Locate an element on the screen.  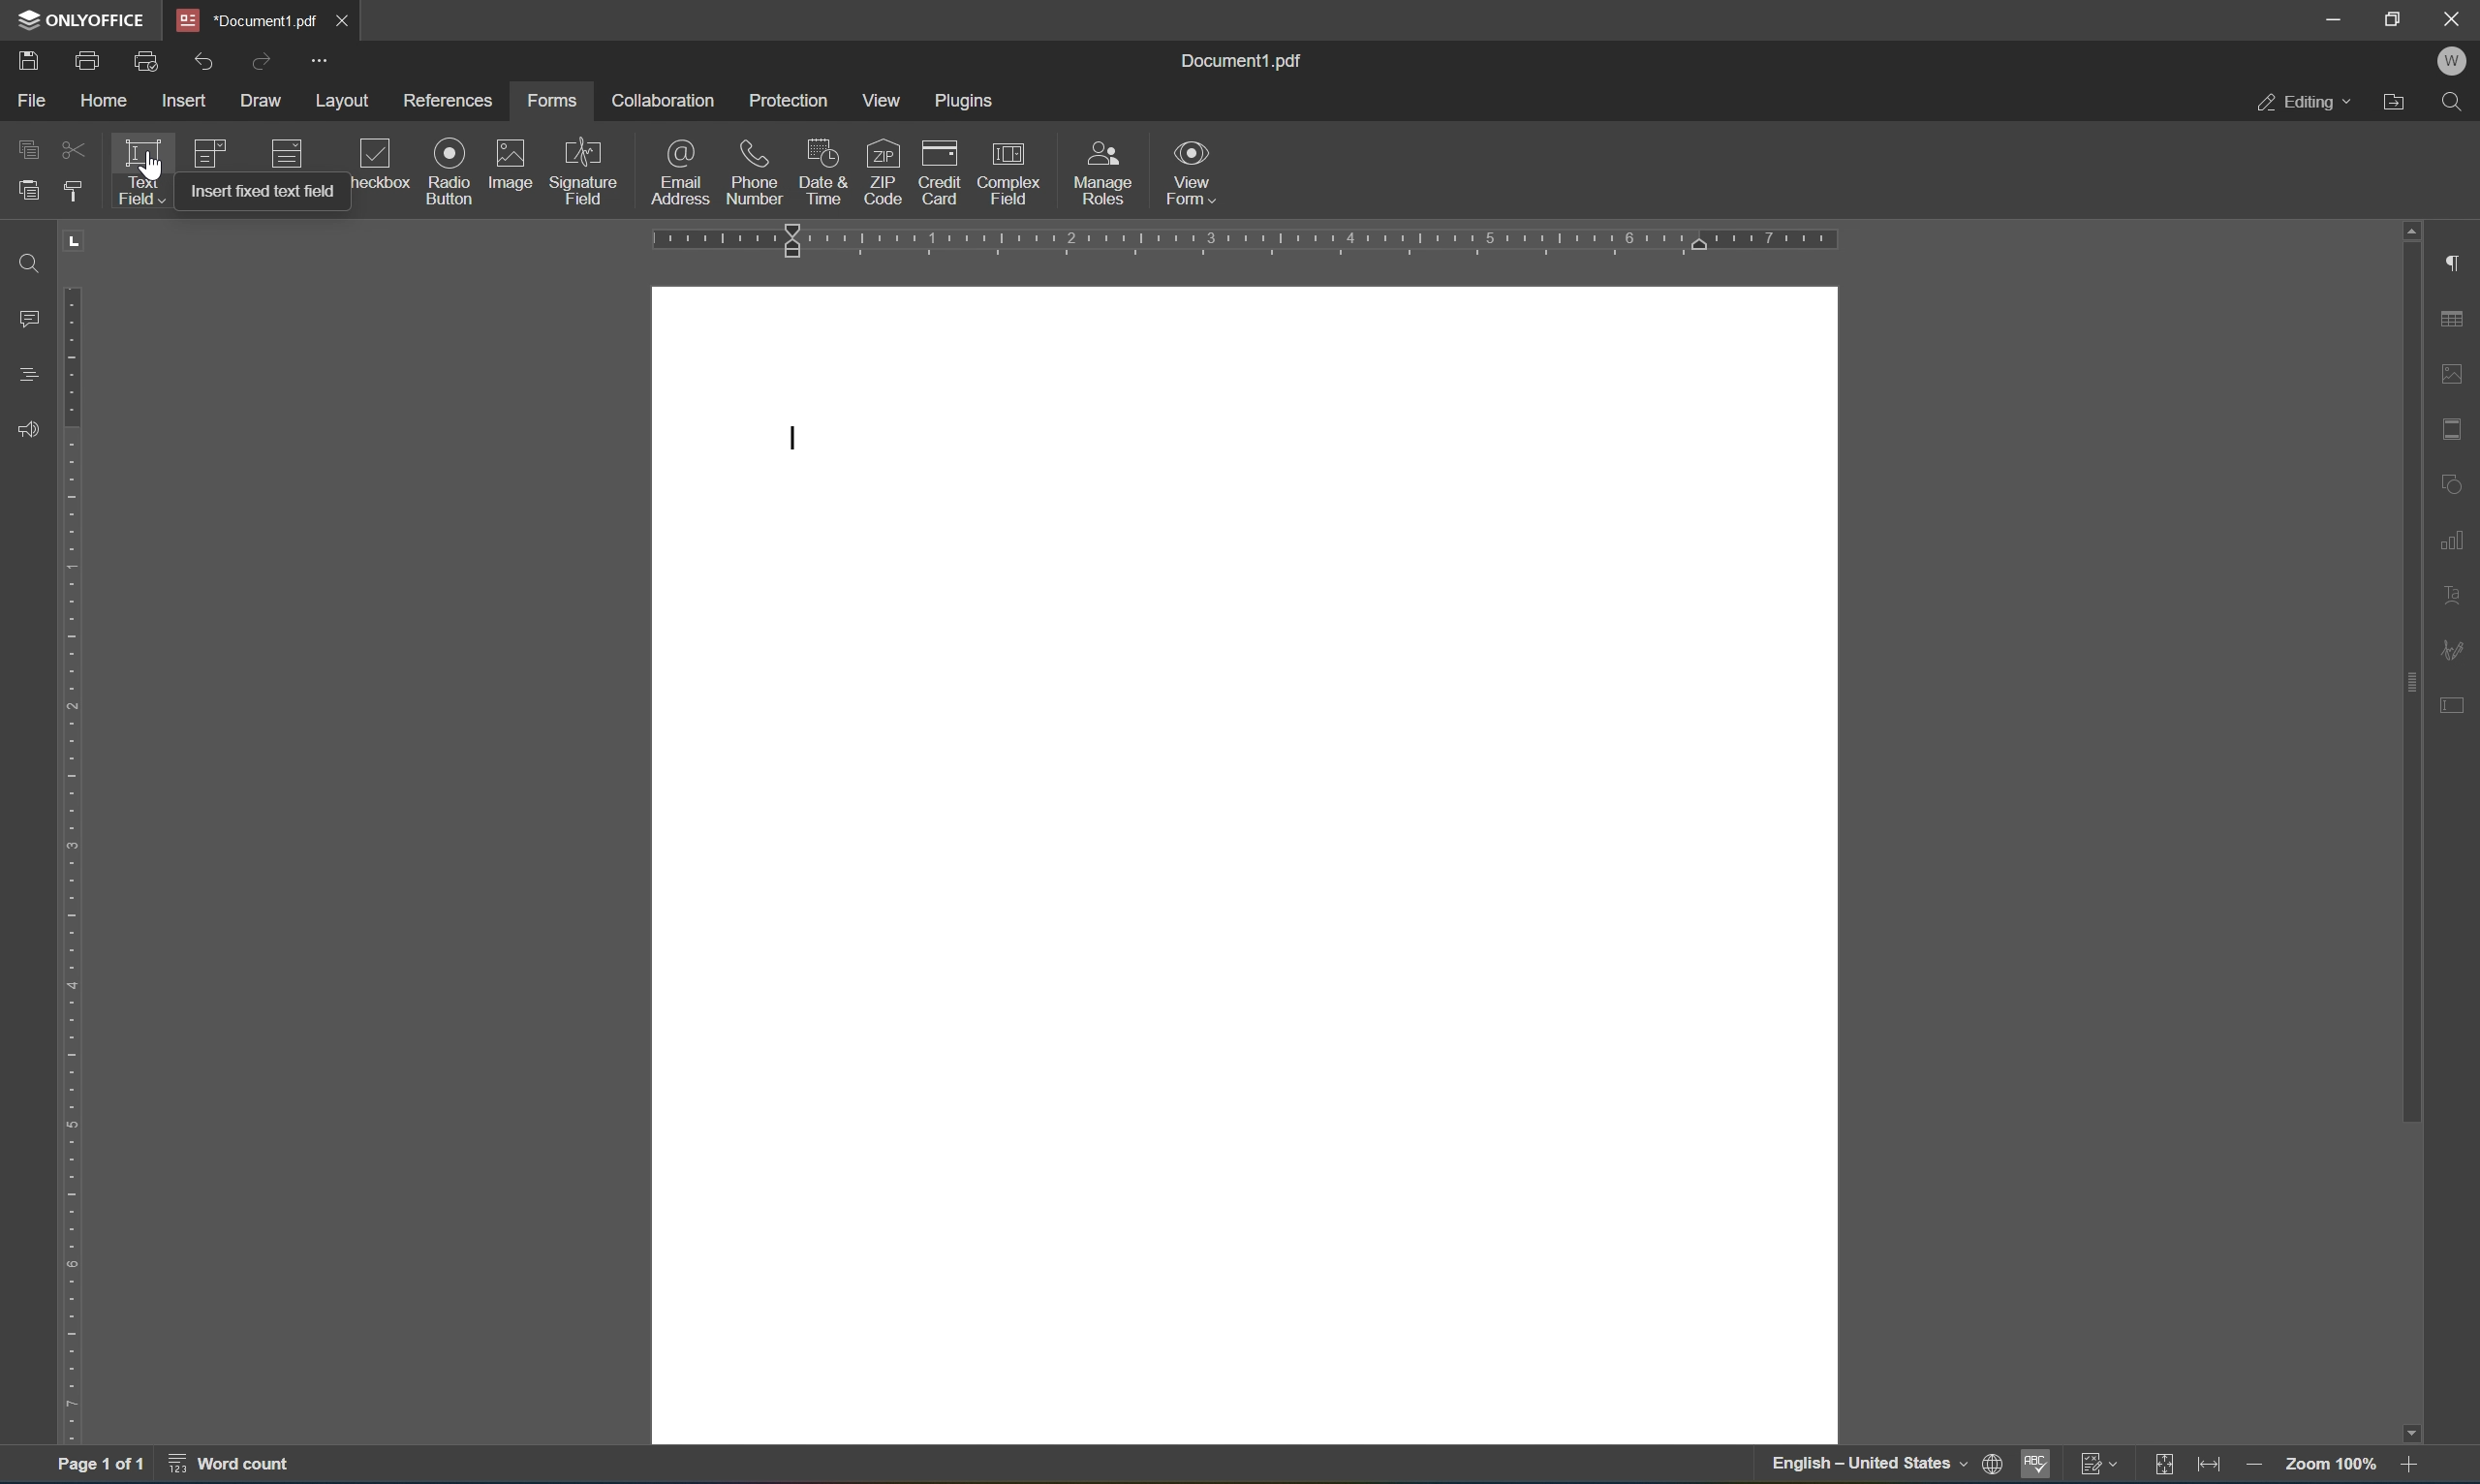
forms is located at coordinates (551, 101).